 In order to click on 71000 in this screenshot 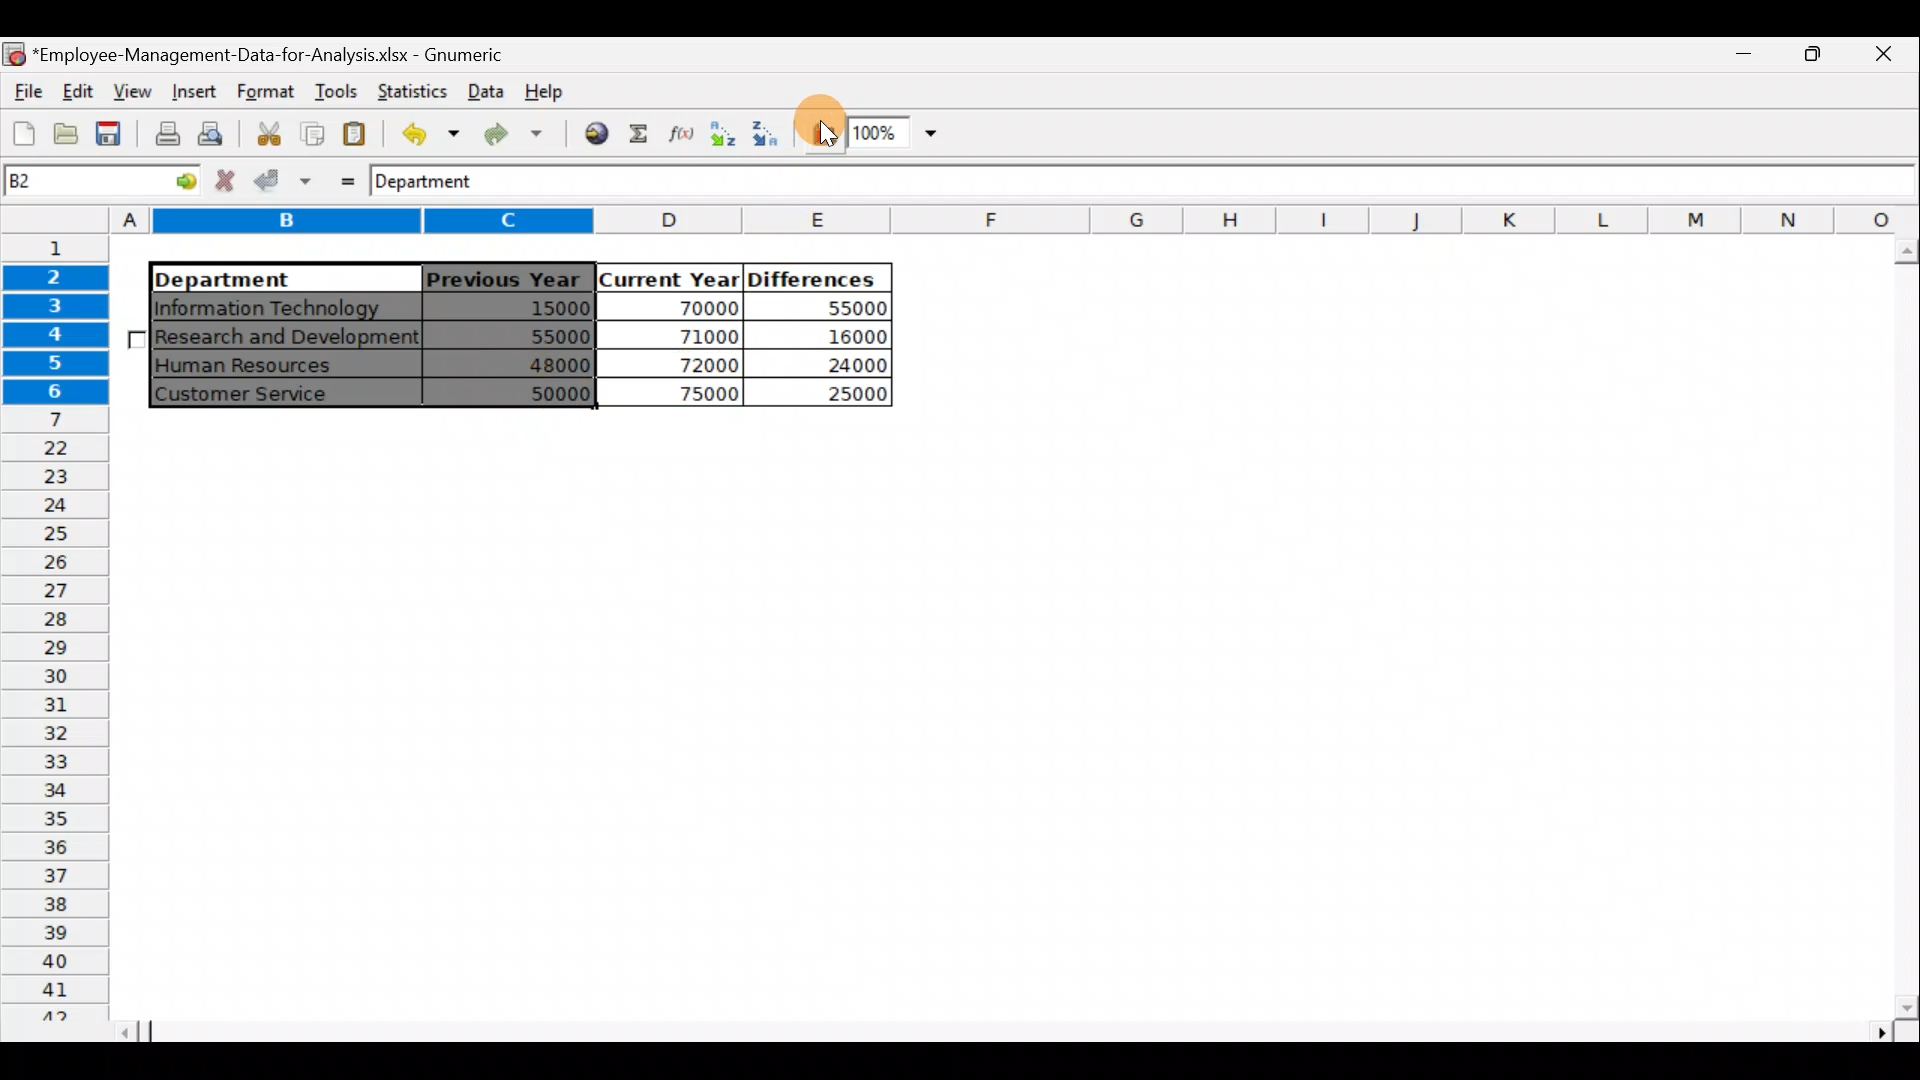, I will do `click(692, 335)`.